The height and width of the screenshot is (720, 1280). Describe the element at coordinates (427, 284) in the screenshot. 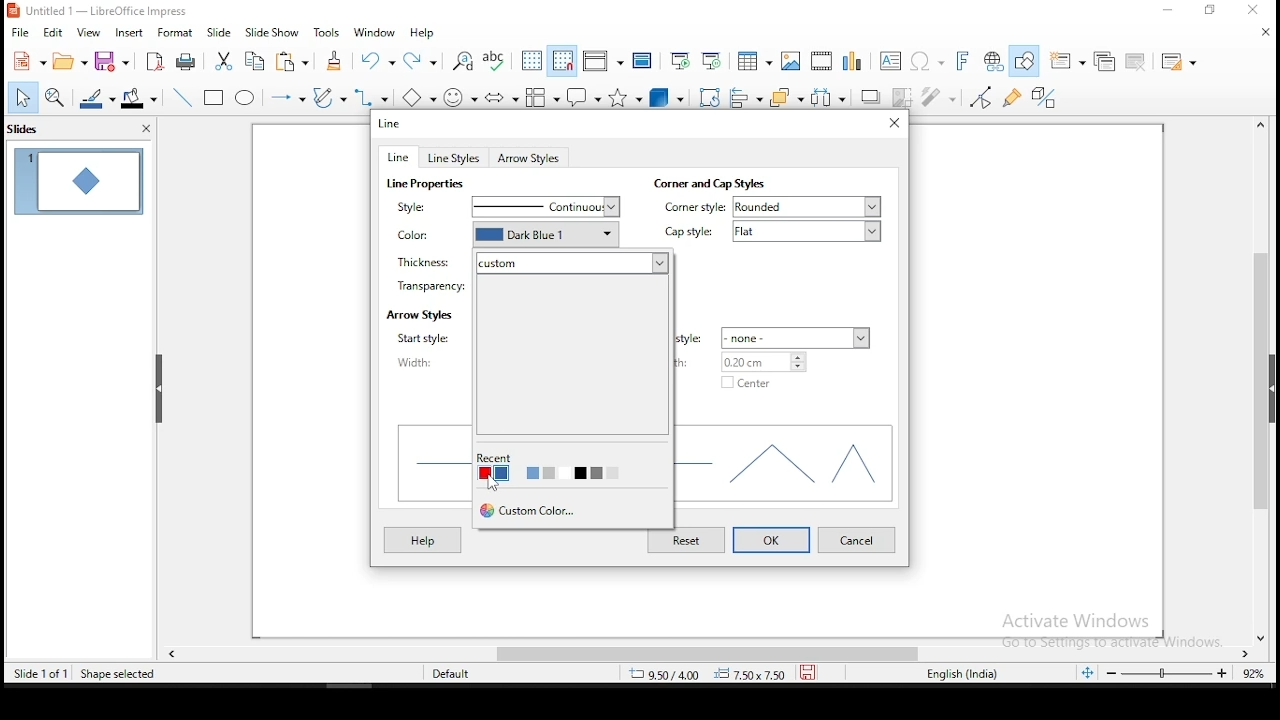

I see `transperancy` at that location.